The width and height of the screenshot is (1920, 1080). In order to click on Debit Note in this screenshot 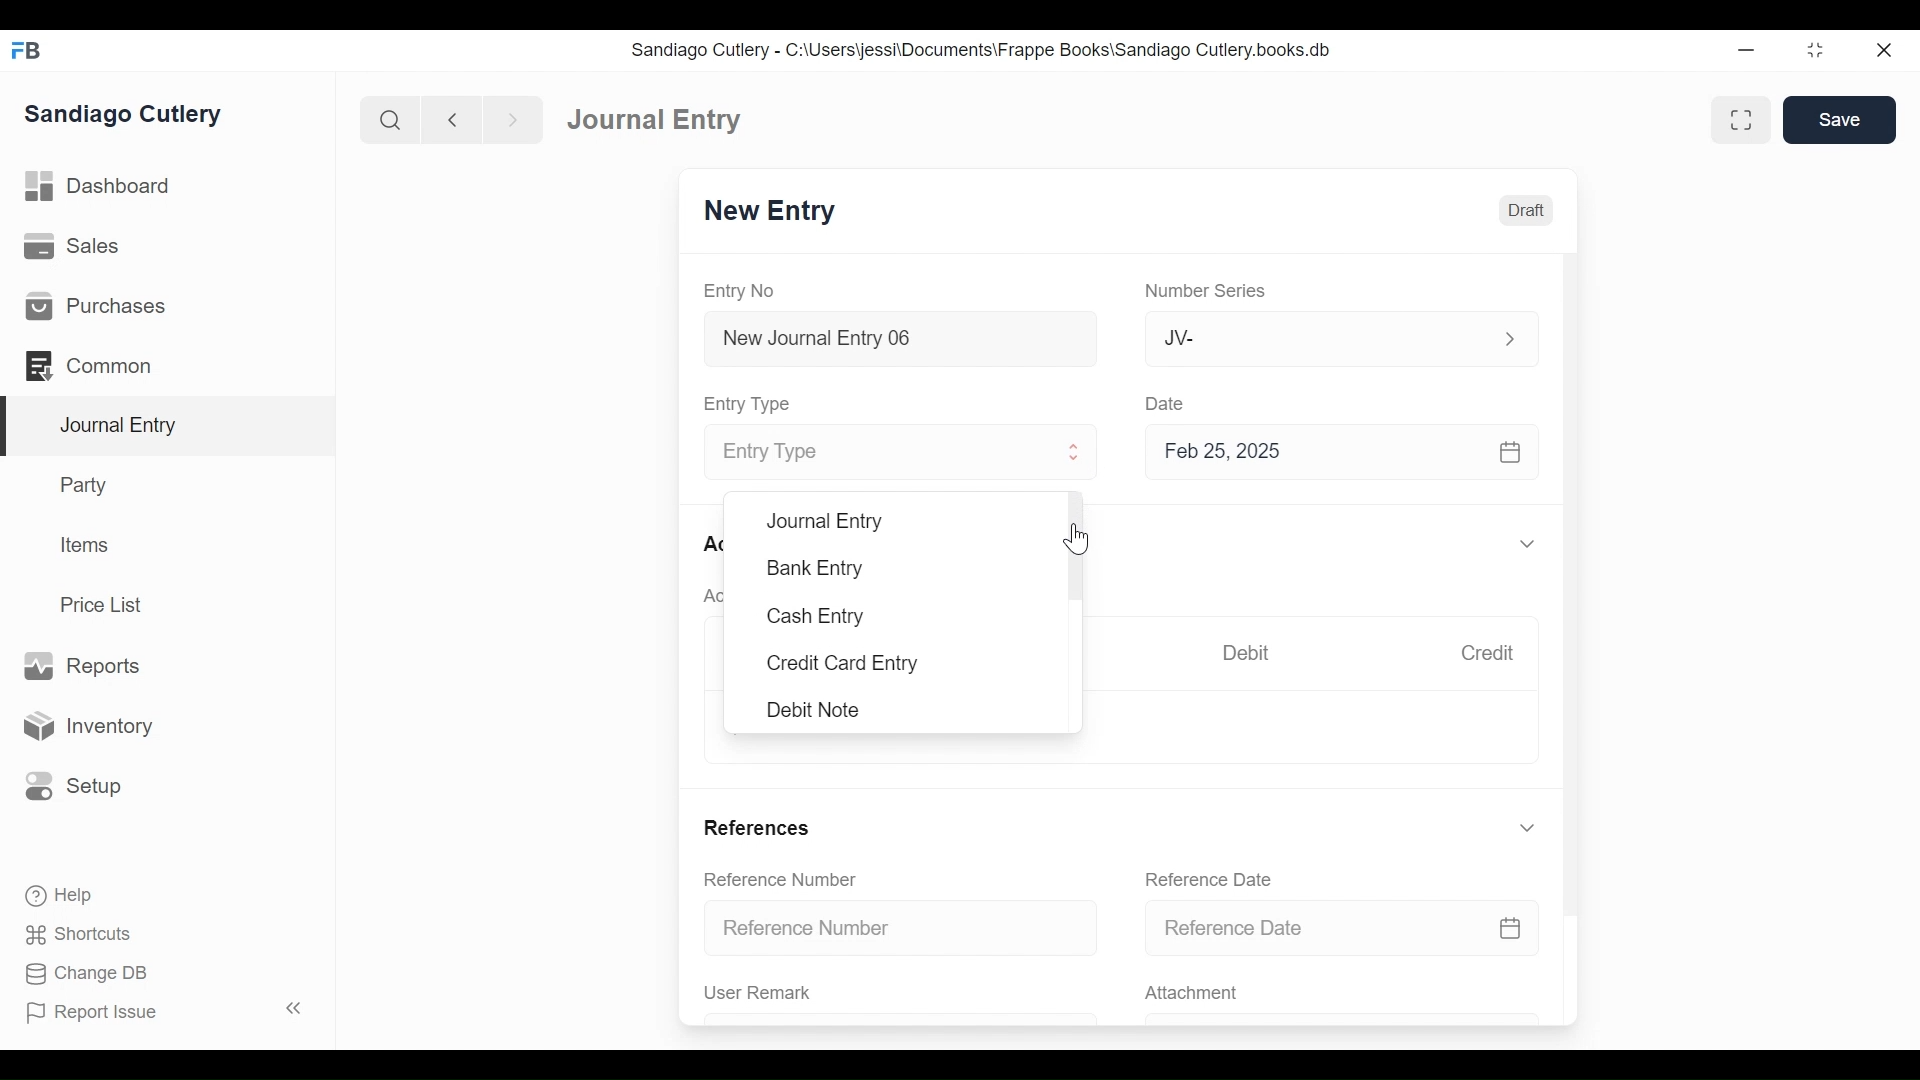, I will do `click(816, 710)`.